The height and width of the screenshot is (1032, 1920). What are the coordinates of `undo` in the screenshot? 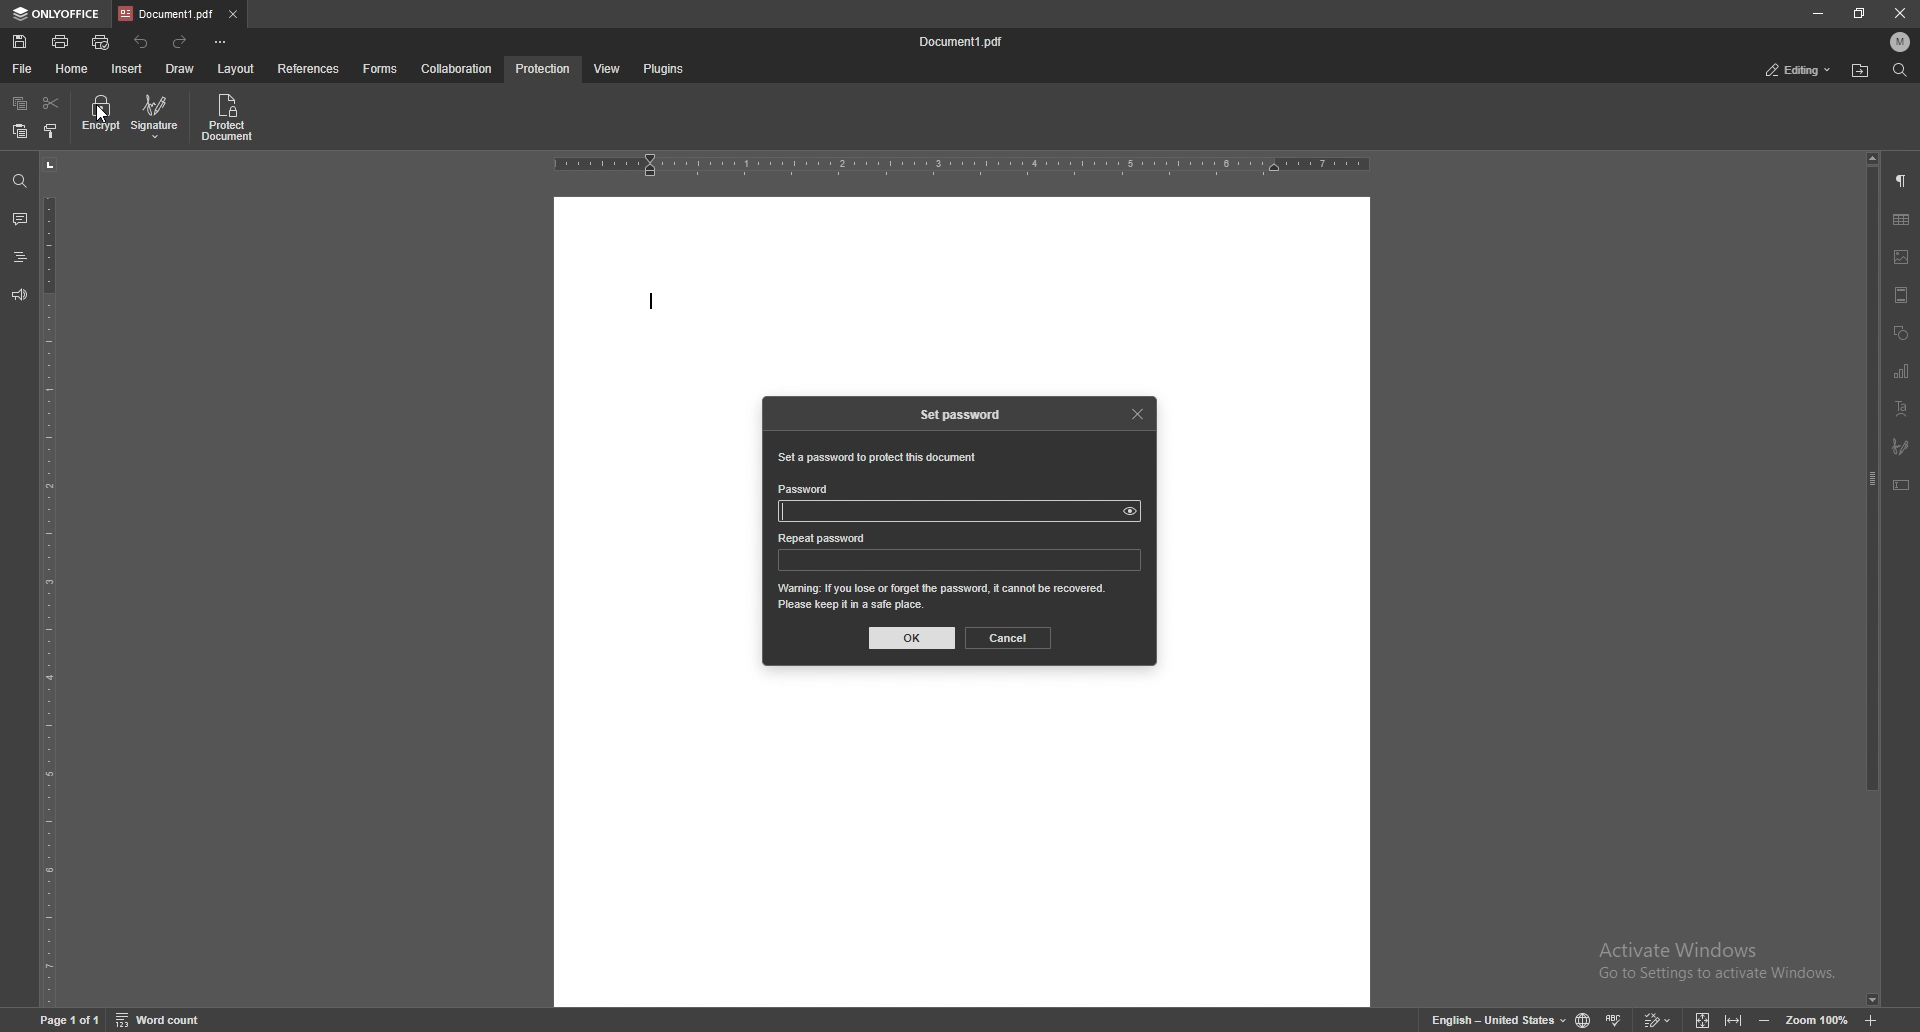 It's located at (142, 43).